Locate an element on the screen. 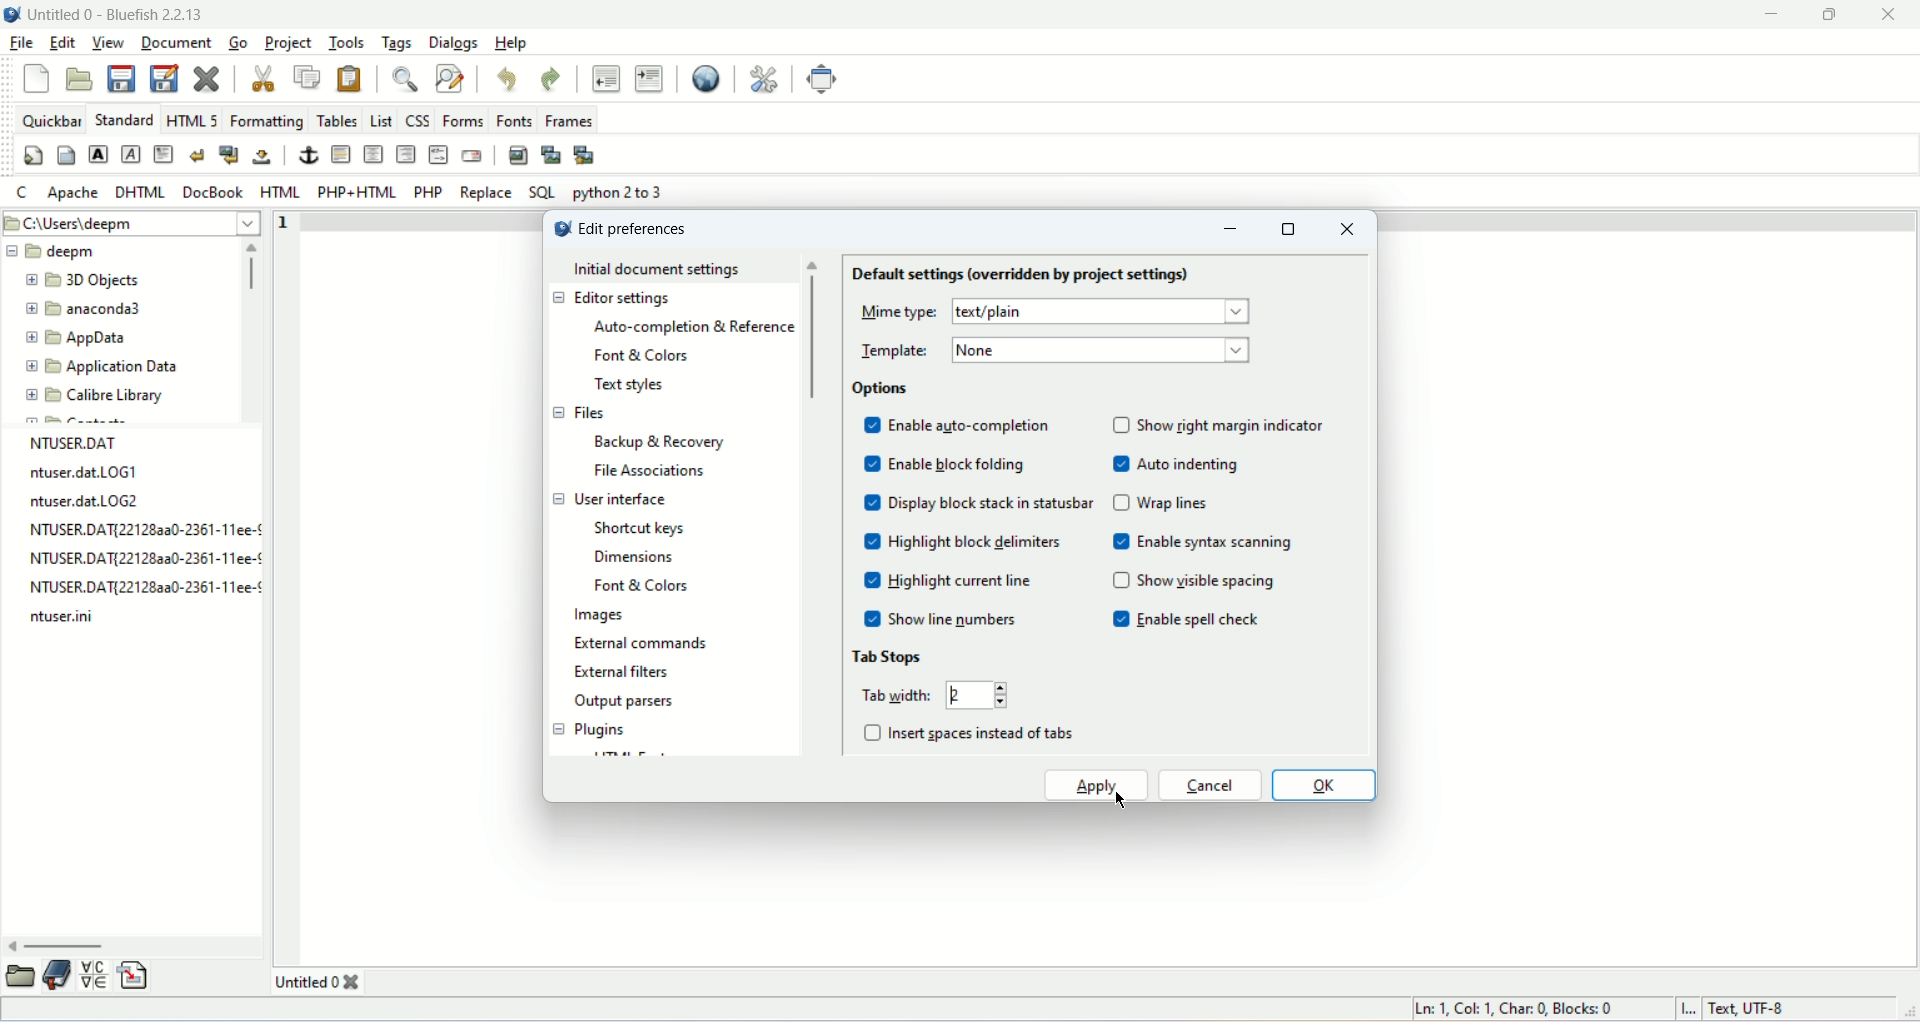 The height and width of the screenshot is (1022, 1920). HTML 5 is located at coordinates (194, 120).